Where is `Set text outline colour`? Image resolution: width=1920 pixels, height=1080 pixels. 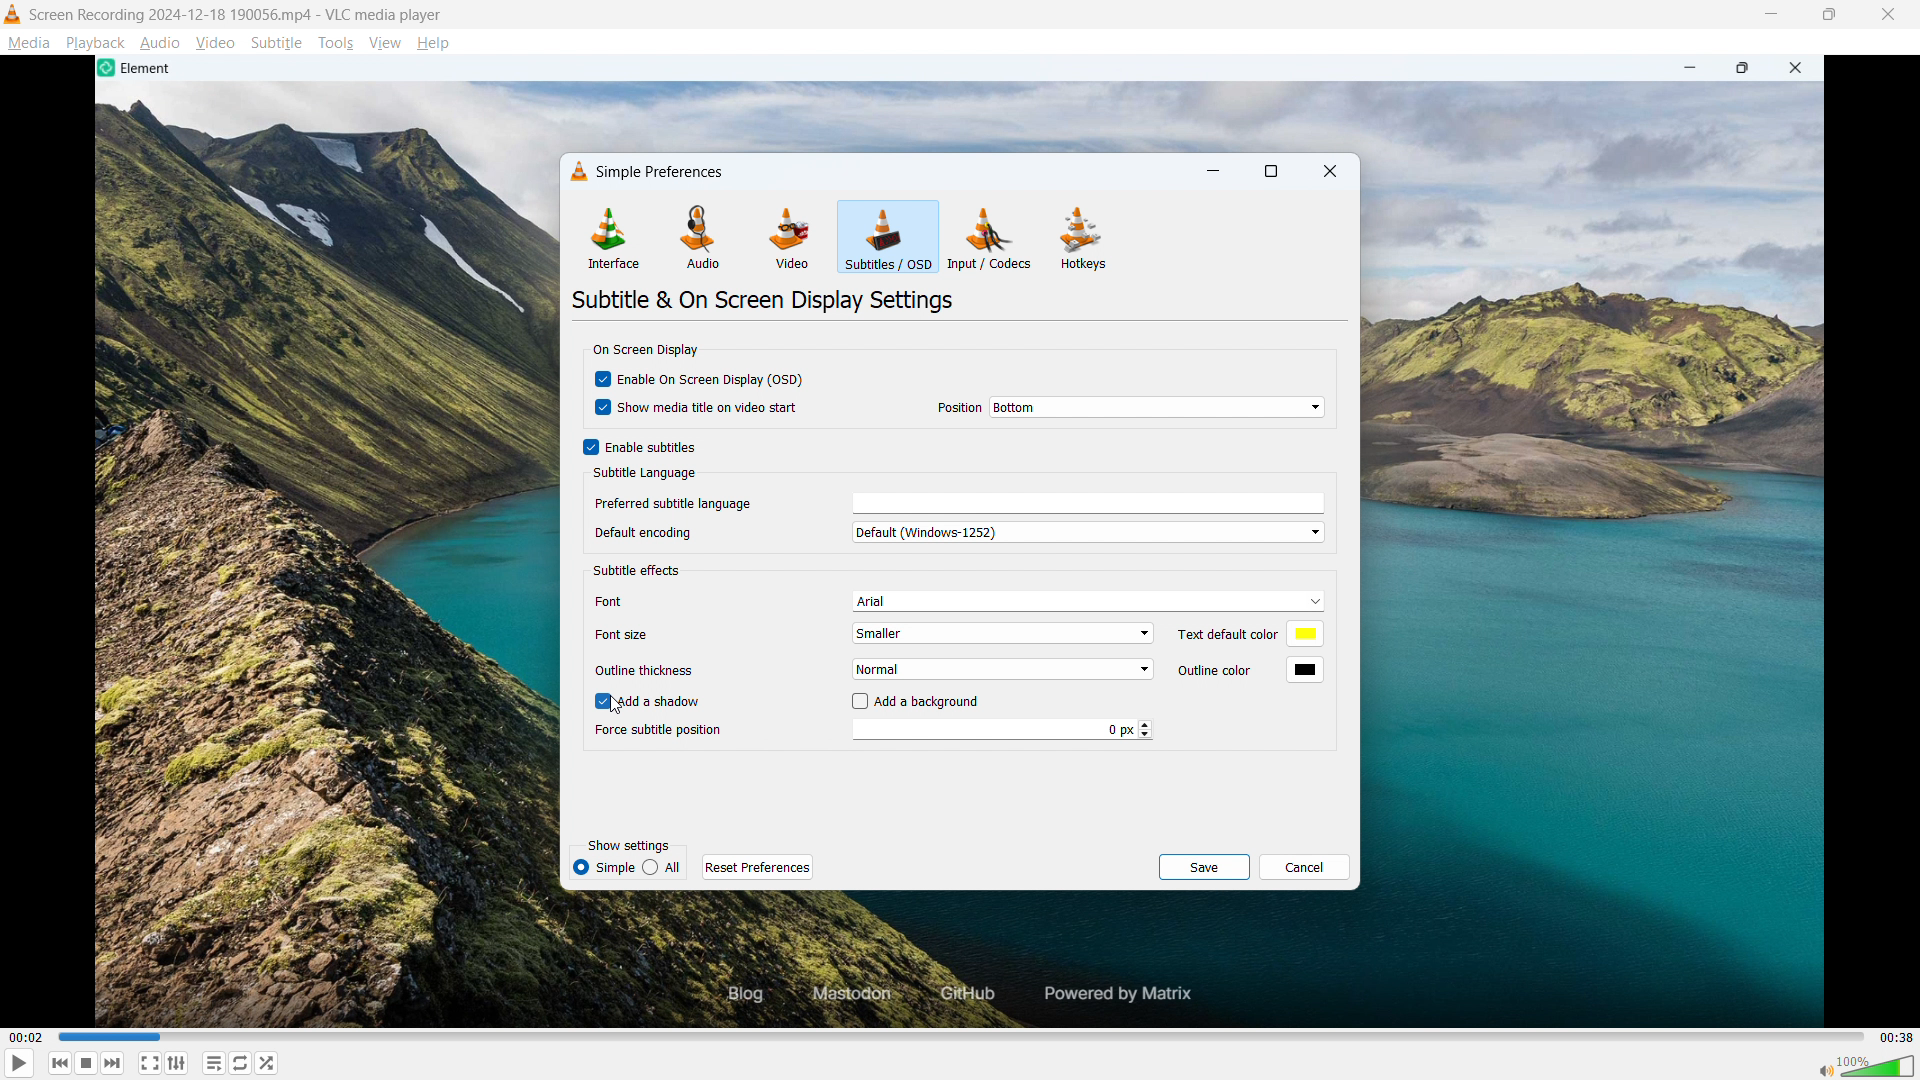
Set text outline colour is located at coordinates (1250, 668).